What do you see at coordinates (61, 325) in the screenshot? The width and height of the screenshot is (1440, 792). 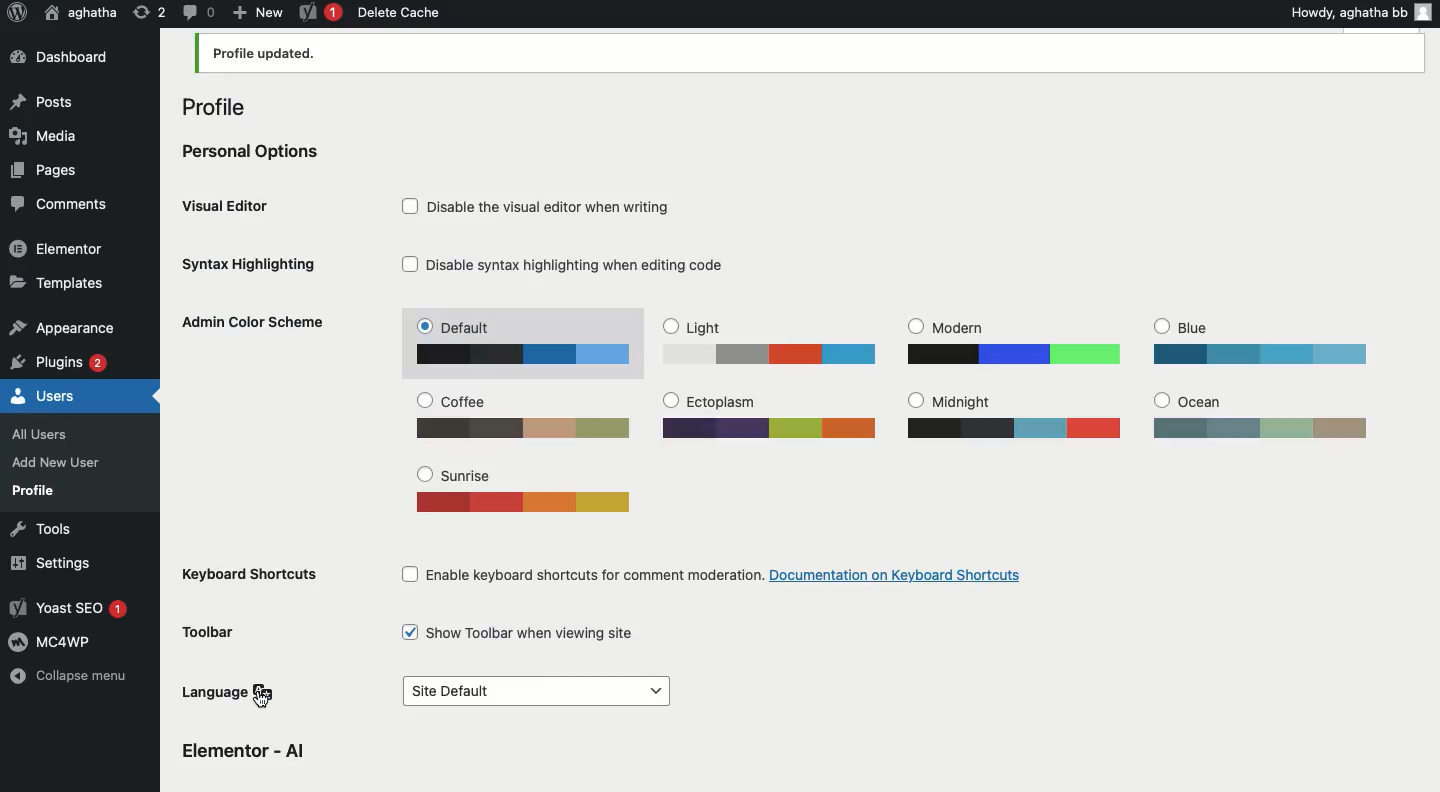 I see `Appearance` at bounding box center [61, 325].